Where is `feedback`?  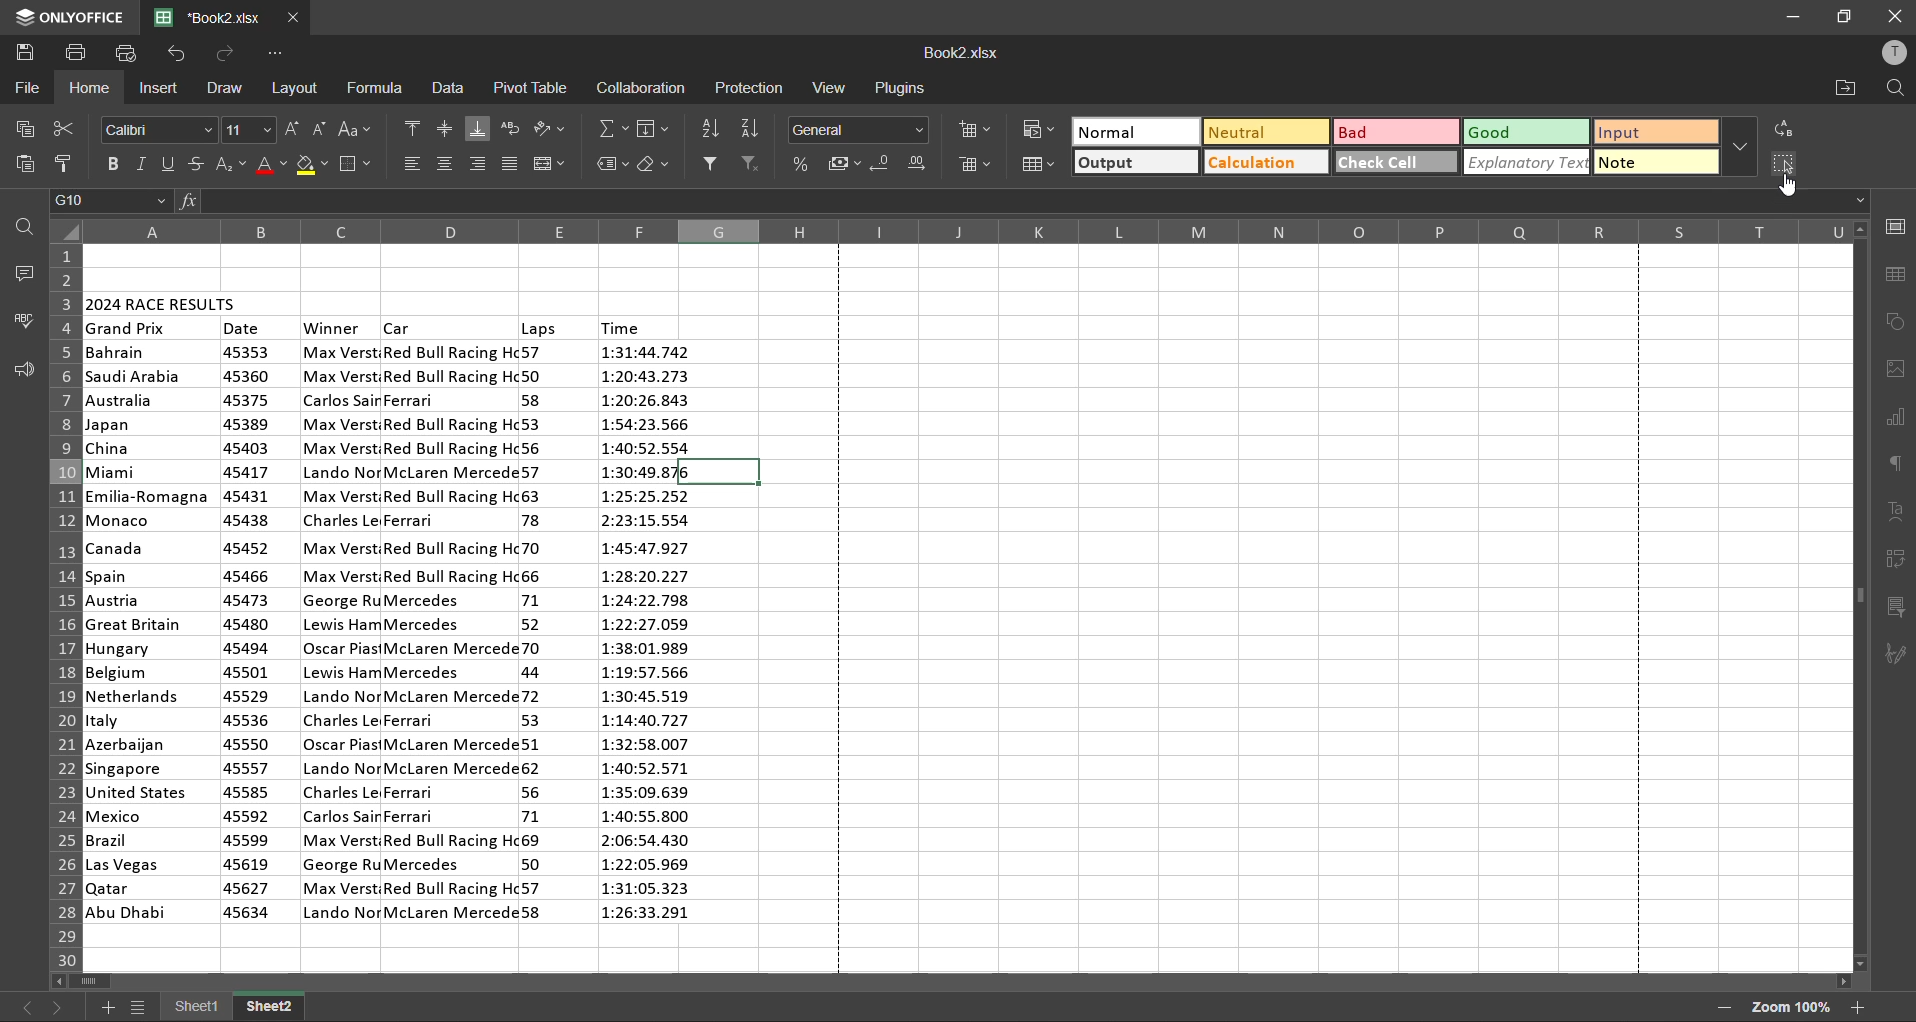 feedback is located at coordinates (23, 372).